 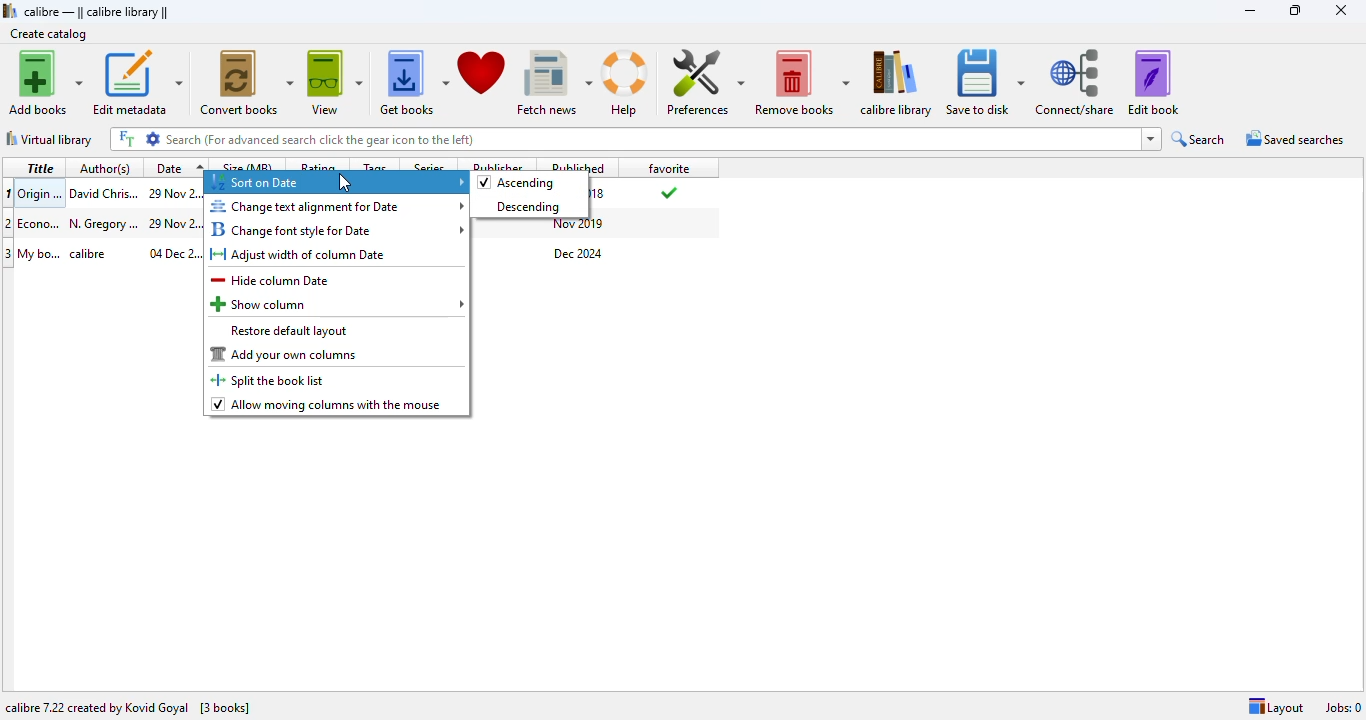 What do you see at coordinates (337, 229) in the screenshot?
I see `change font style for date` at bounding box center [337, 229].